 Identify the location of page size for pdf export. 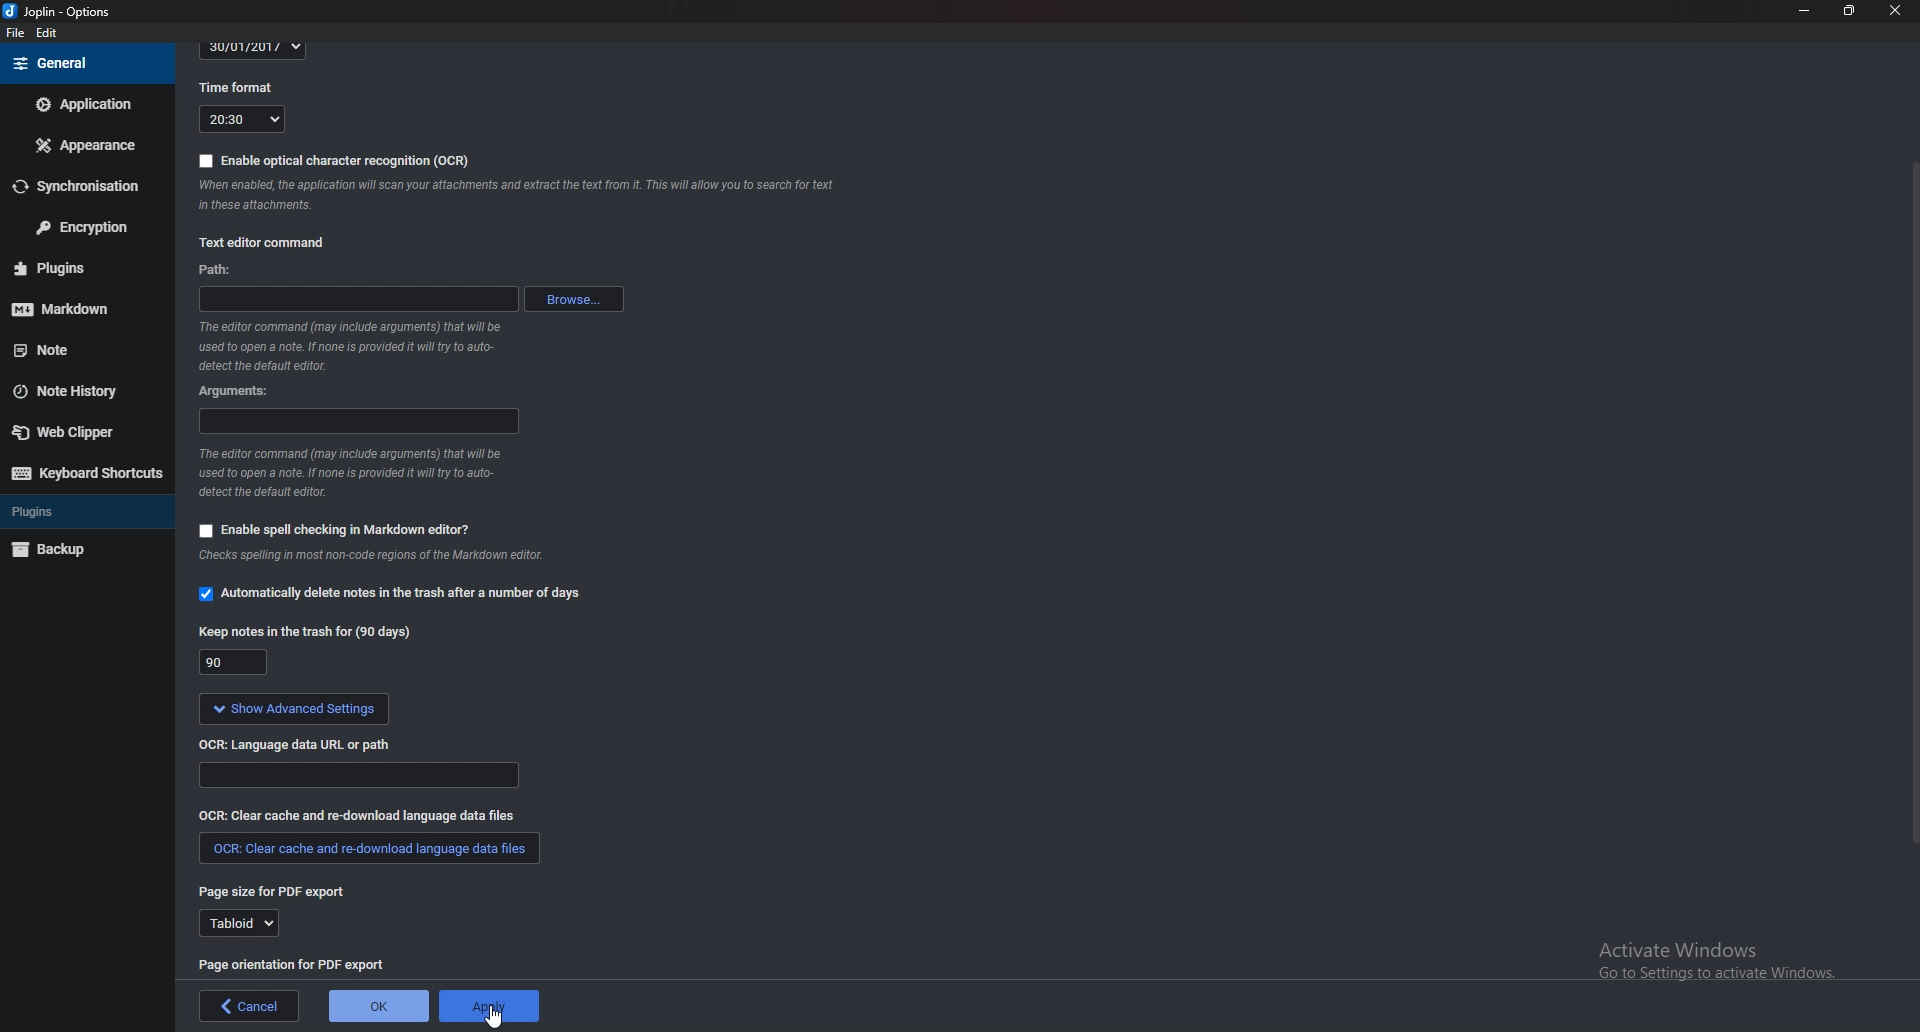
(278, 893).